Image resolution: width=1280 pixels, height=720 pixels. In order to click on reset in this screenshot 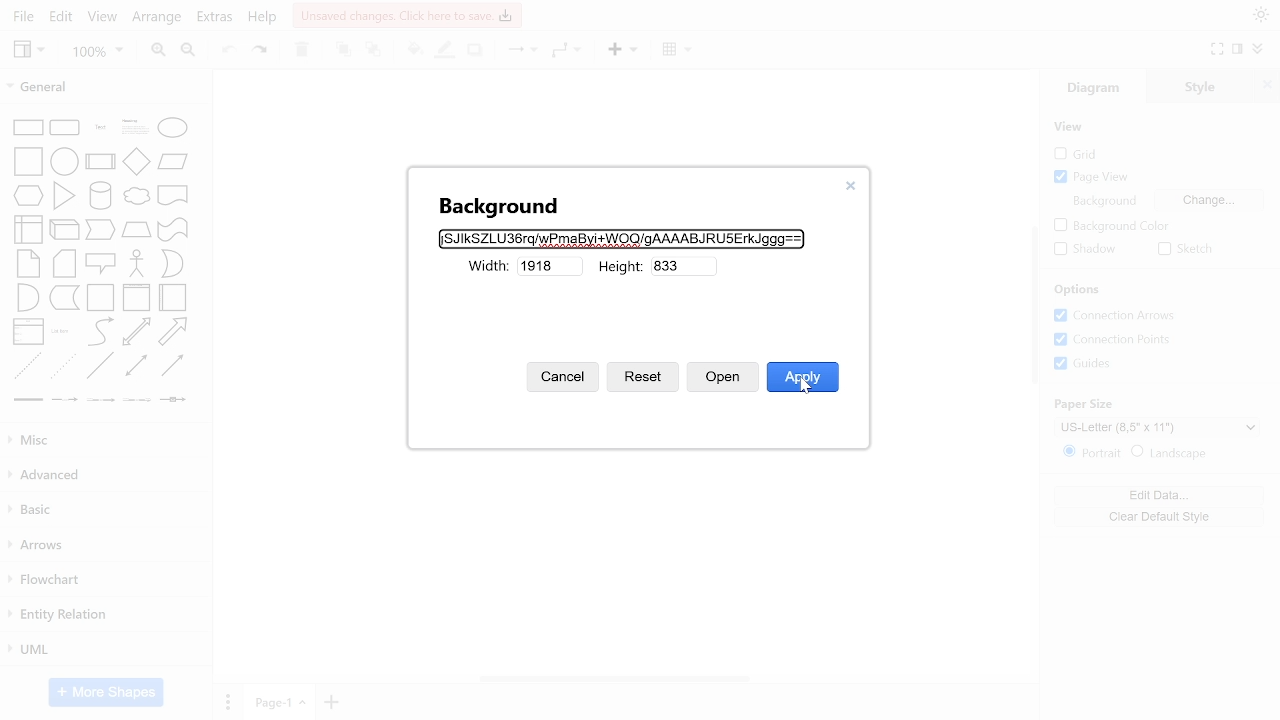, I will do `click(644, 380)`.